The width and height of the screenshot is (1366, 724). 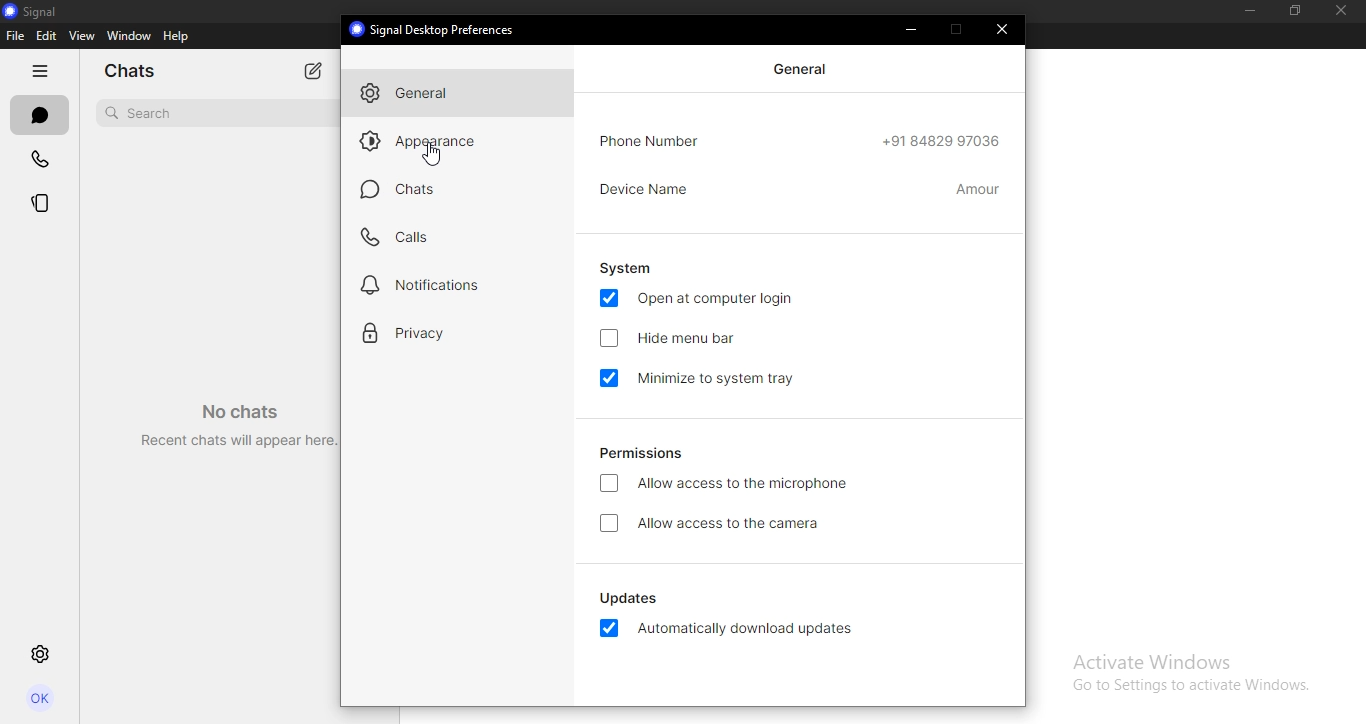 I want to click on allow access to the microphone, so click(x=738, y=484).